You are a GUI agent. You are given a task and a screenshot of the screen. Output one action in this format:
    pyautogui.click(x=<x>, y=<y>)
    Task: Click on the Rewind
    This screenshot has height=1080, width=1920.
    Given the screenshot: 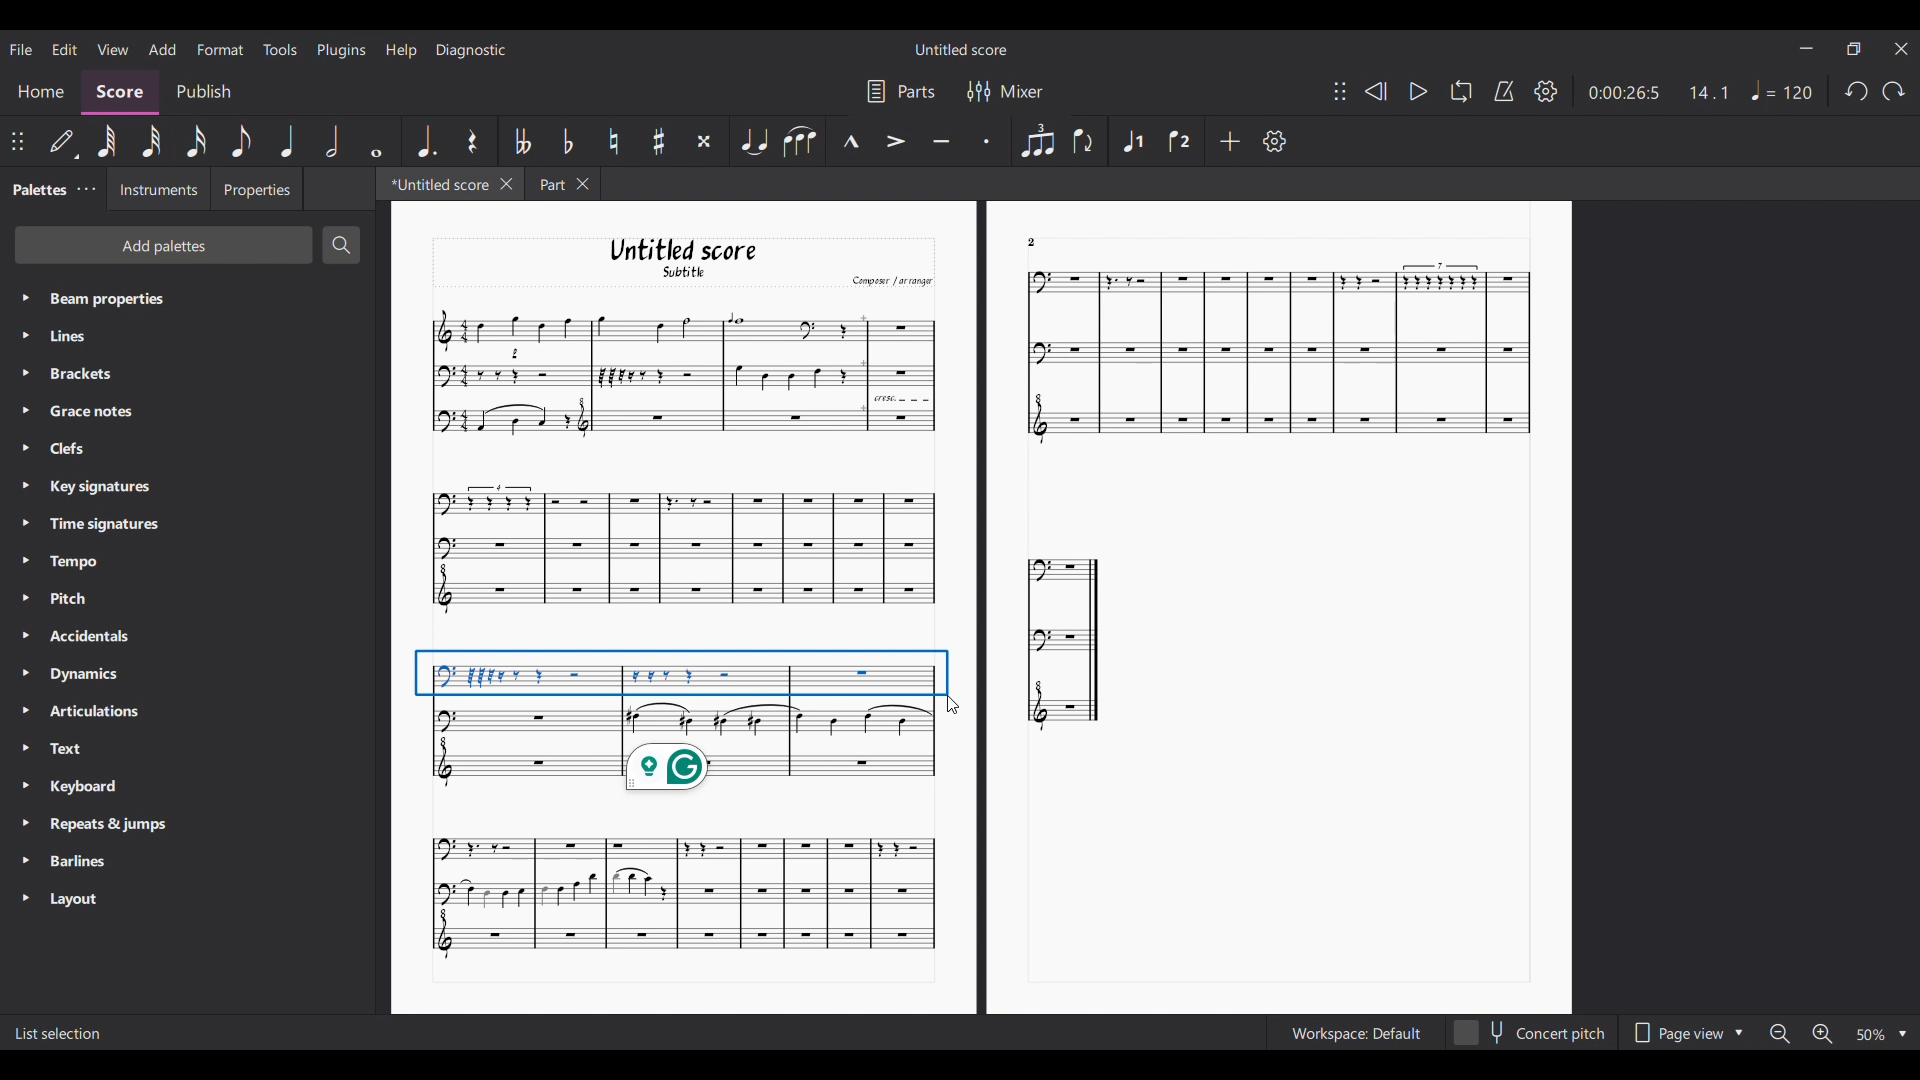 What is the action you would take?
    pyautogui.click(x=1374, y=91)
    